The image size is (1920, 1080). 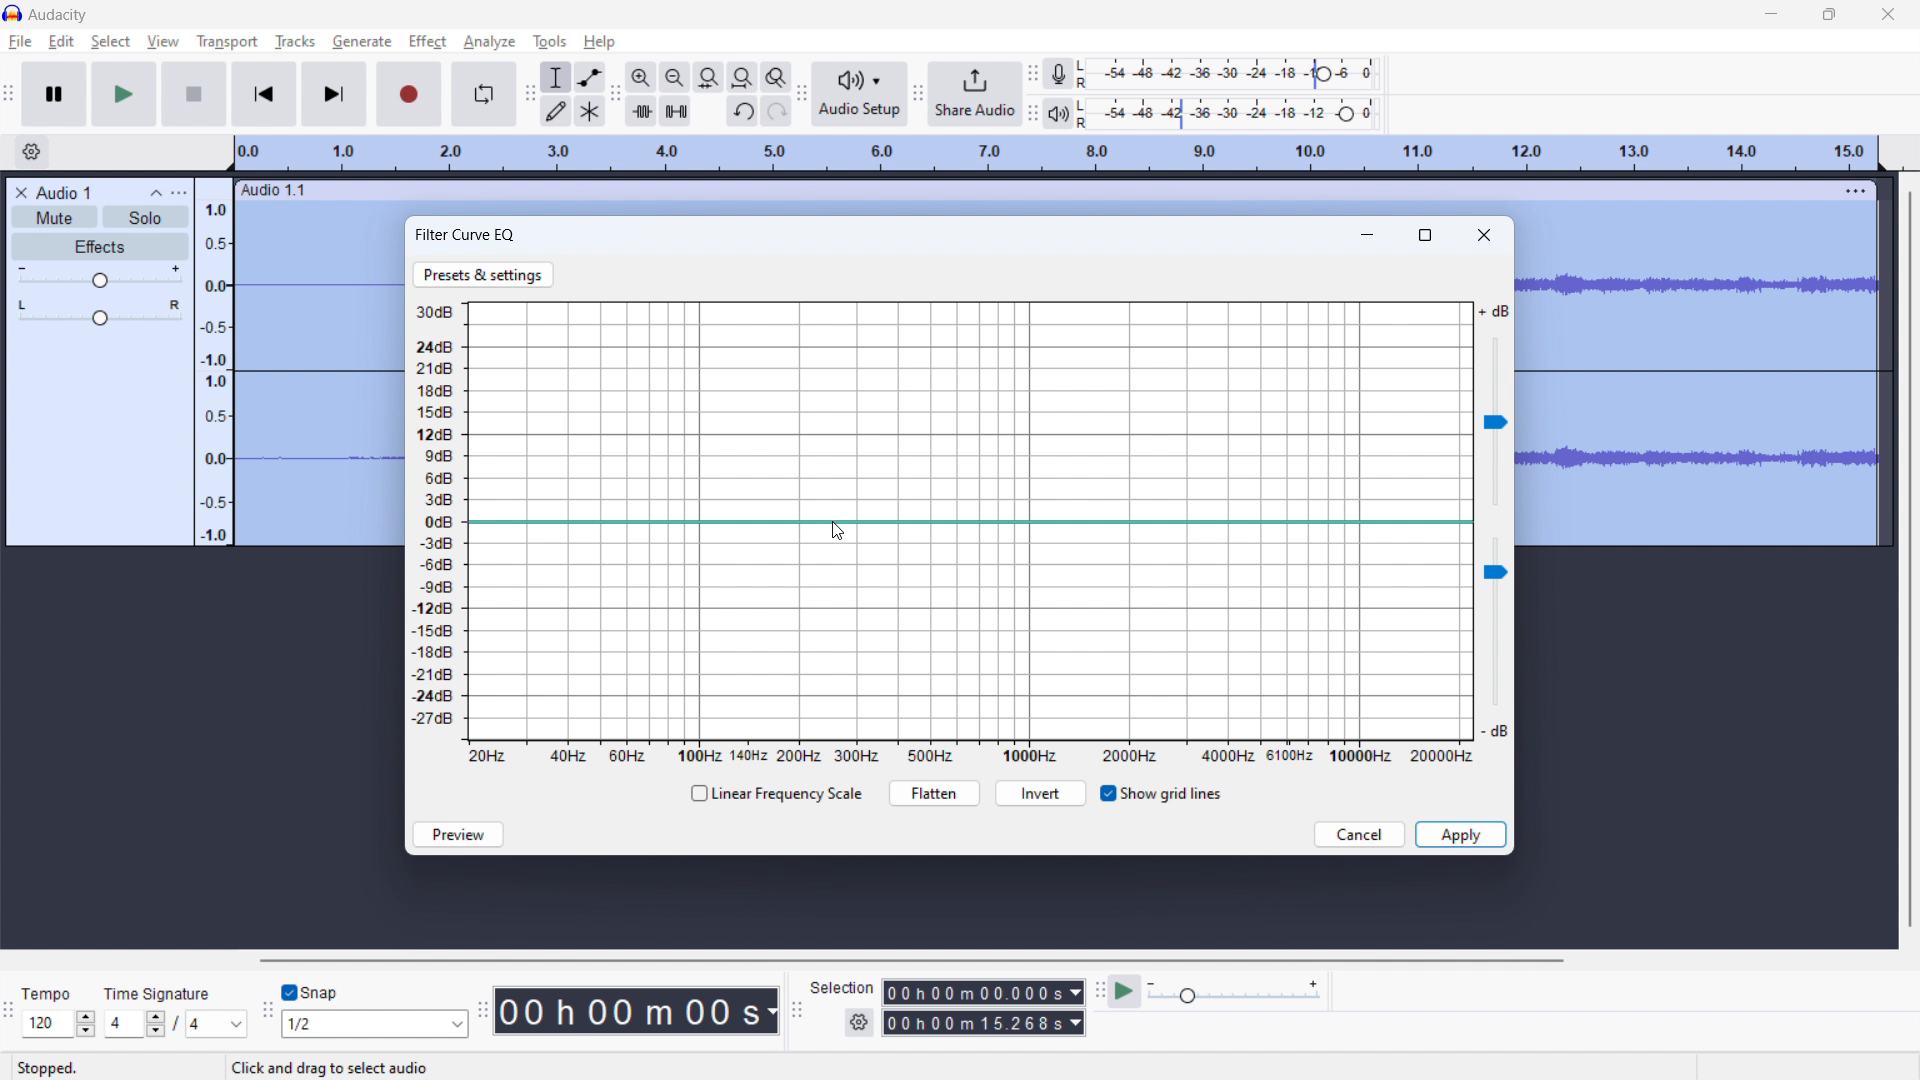 What do you see at coordinates (335, 95) in the screenshot?
I see `skip to last` at bounding box center [335, 95].